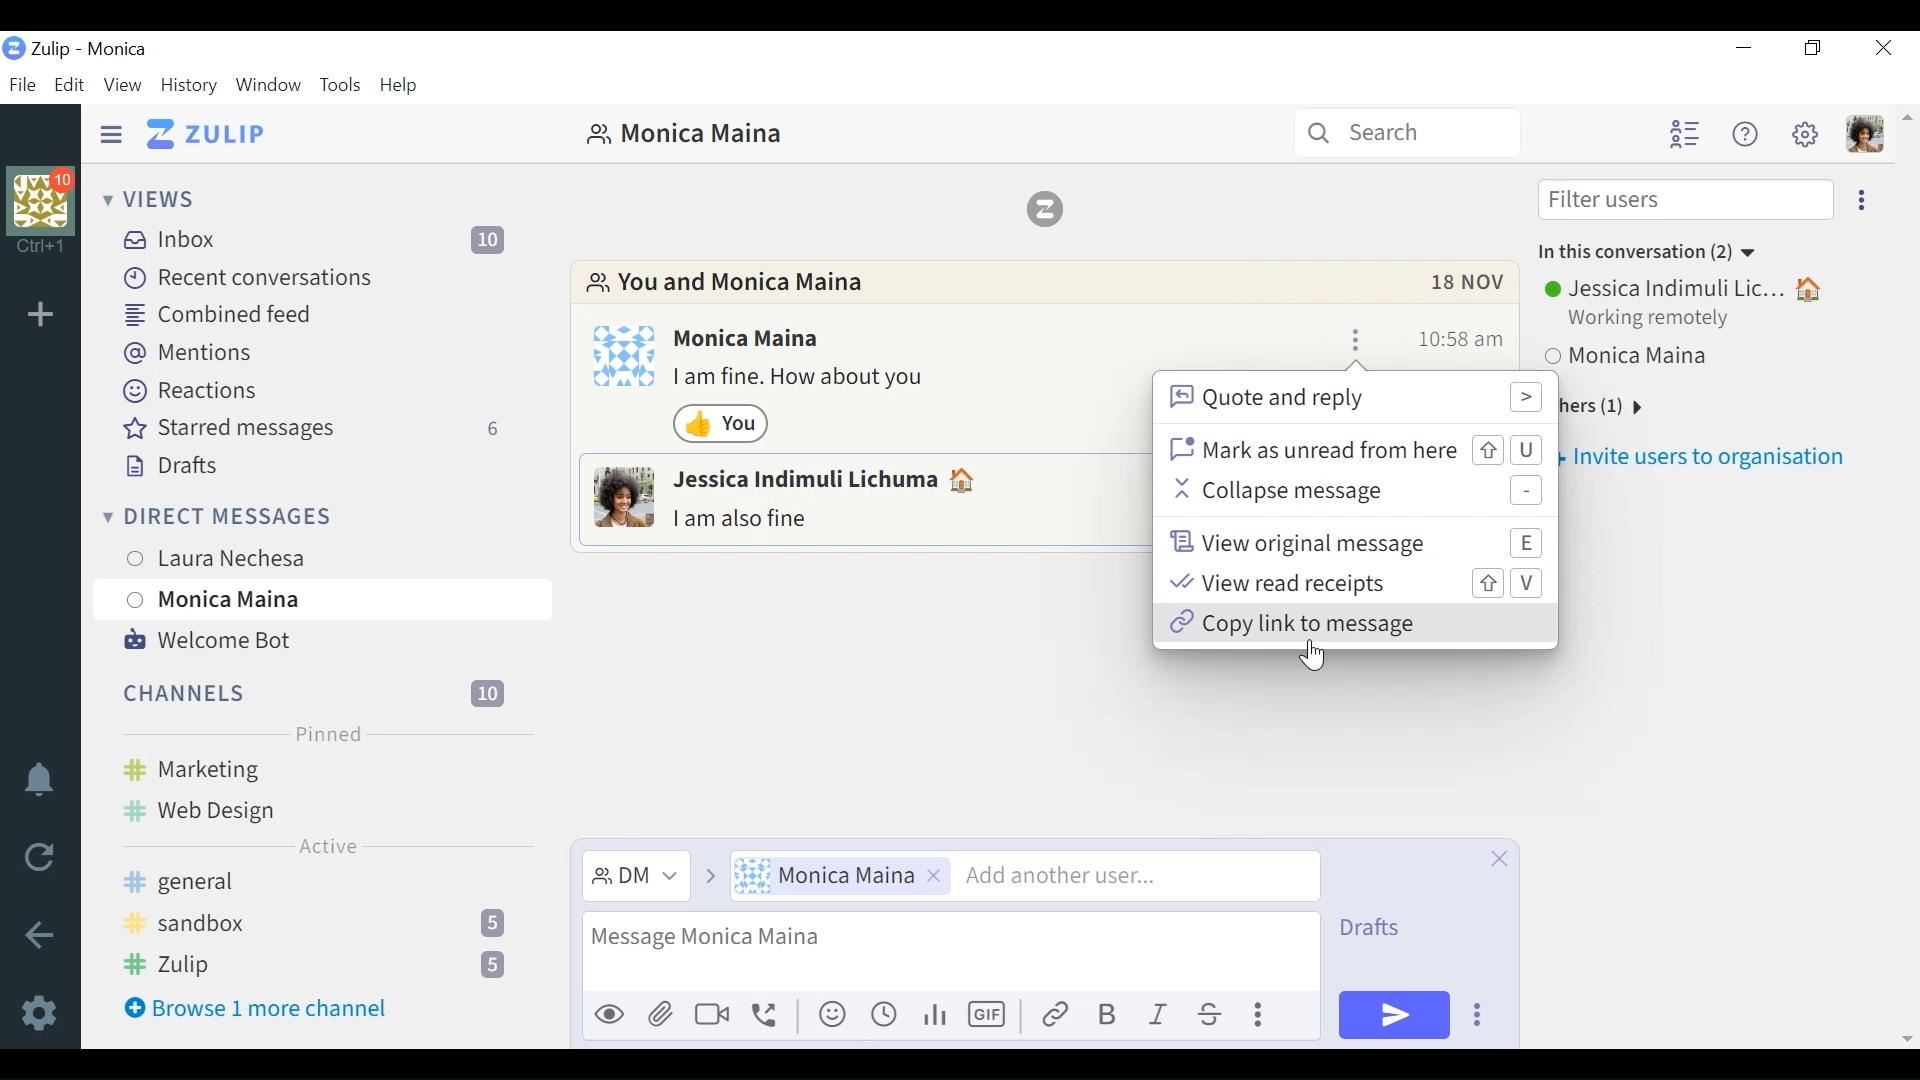 Image resolution: width=1920 pixels, height=1080 pixels. Describe the element at coordinates (319, 599) in the screenshot. I see `Monica Maina` at that location.